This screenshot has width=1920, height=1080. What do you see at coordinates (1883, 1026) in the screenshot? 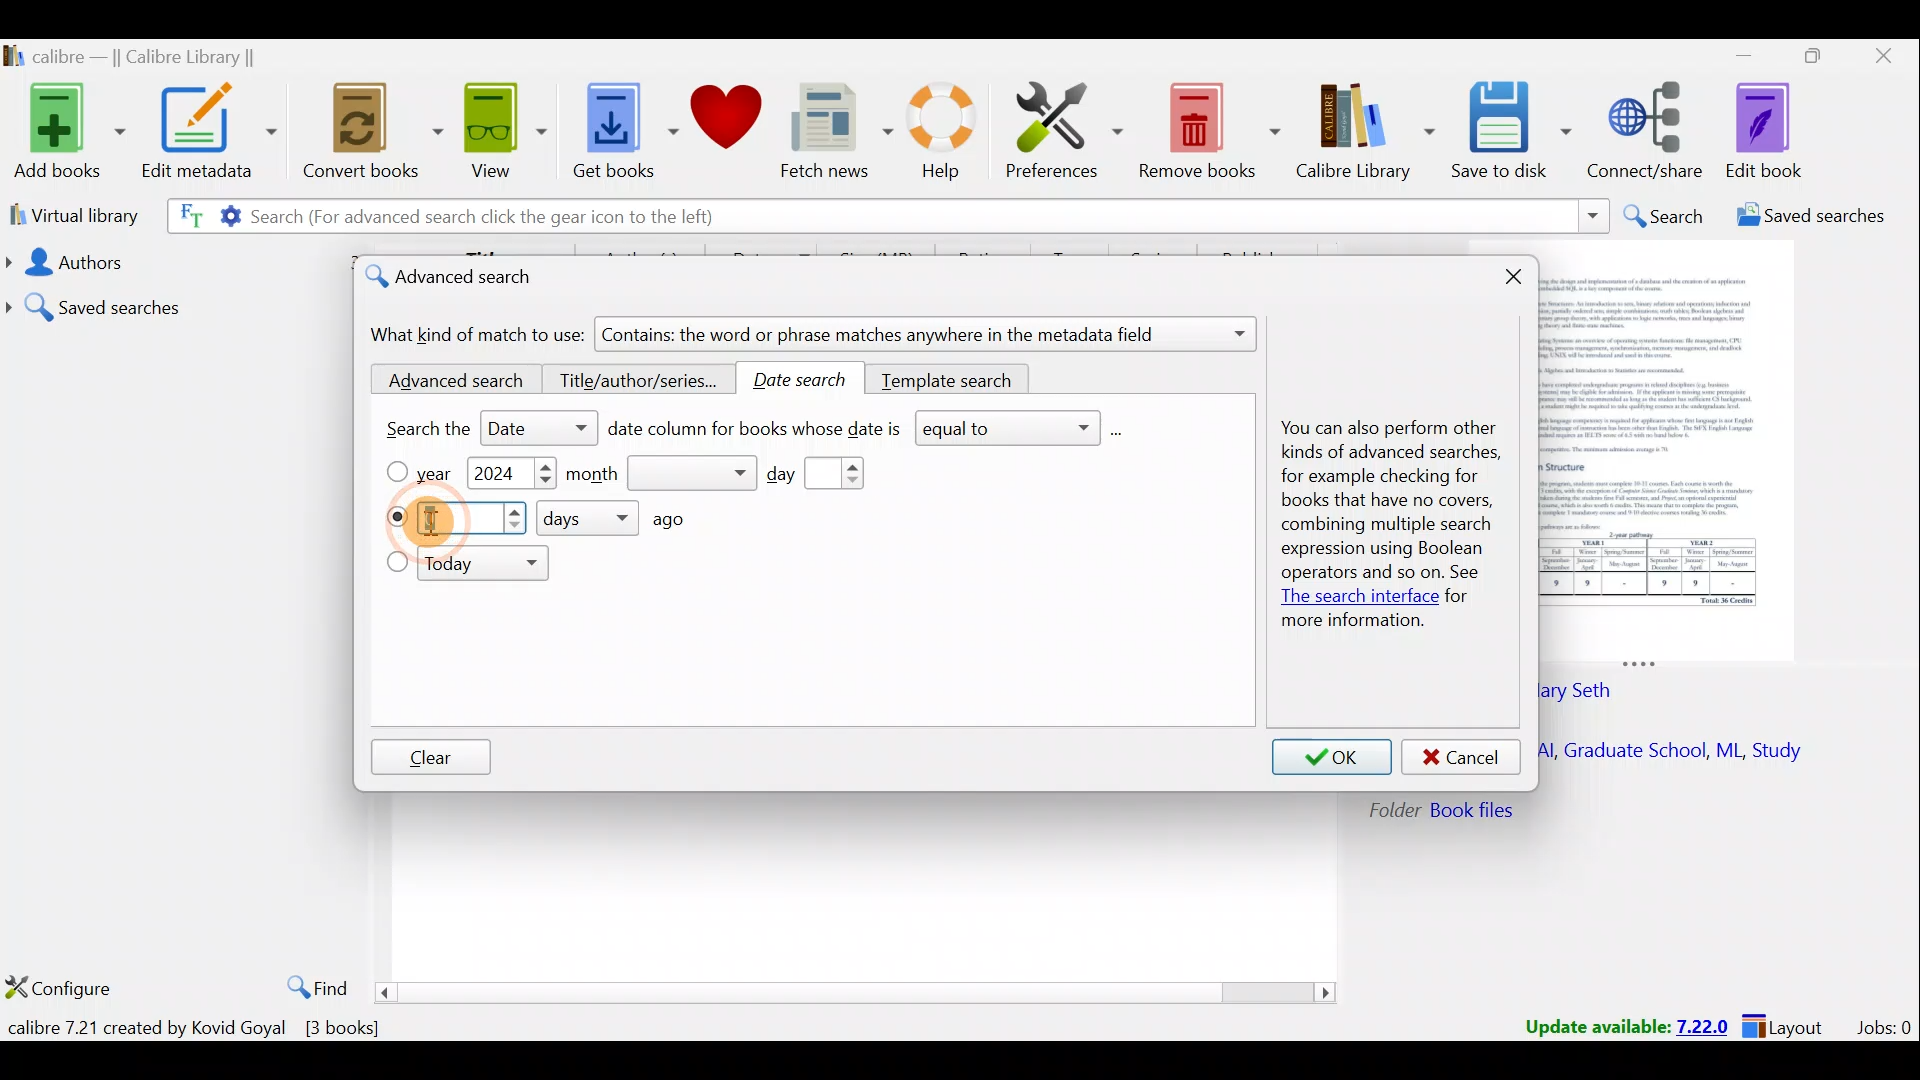
I see `Jobs:0` at bounding box center [1883, 1026].